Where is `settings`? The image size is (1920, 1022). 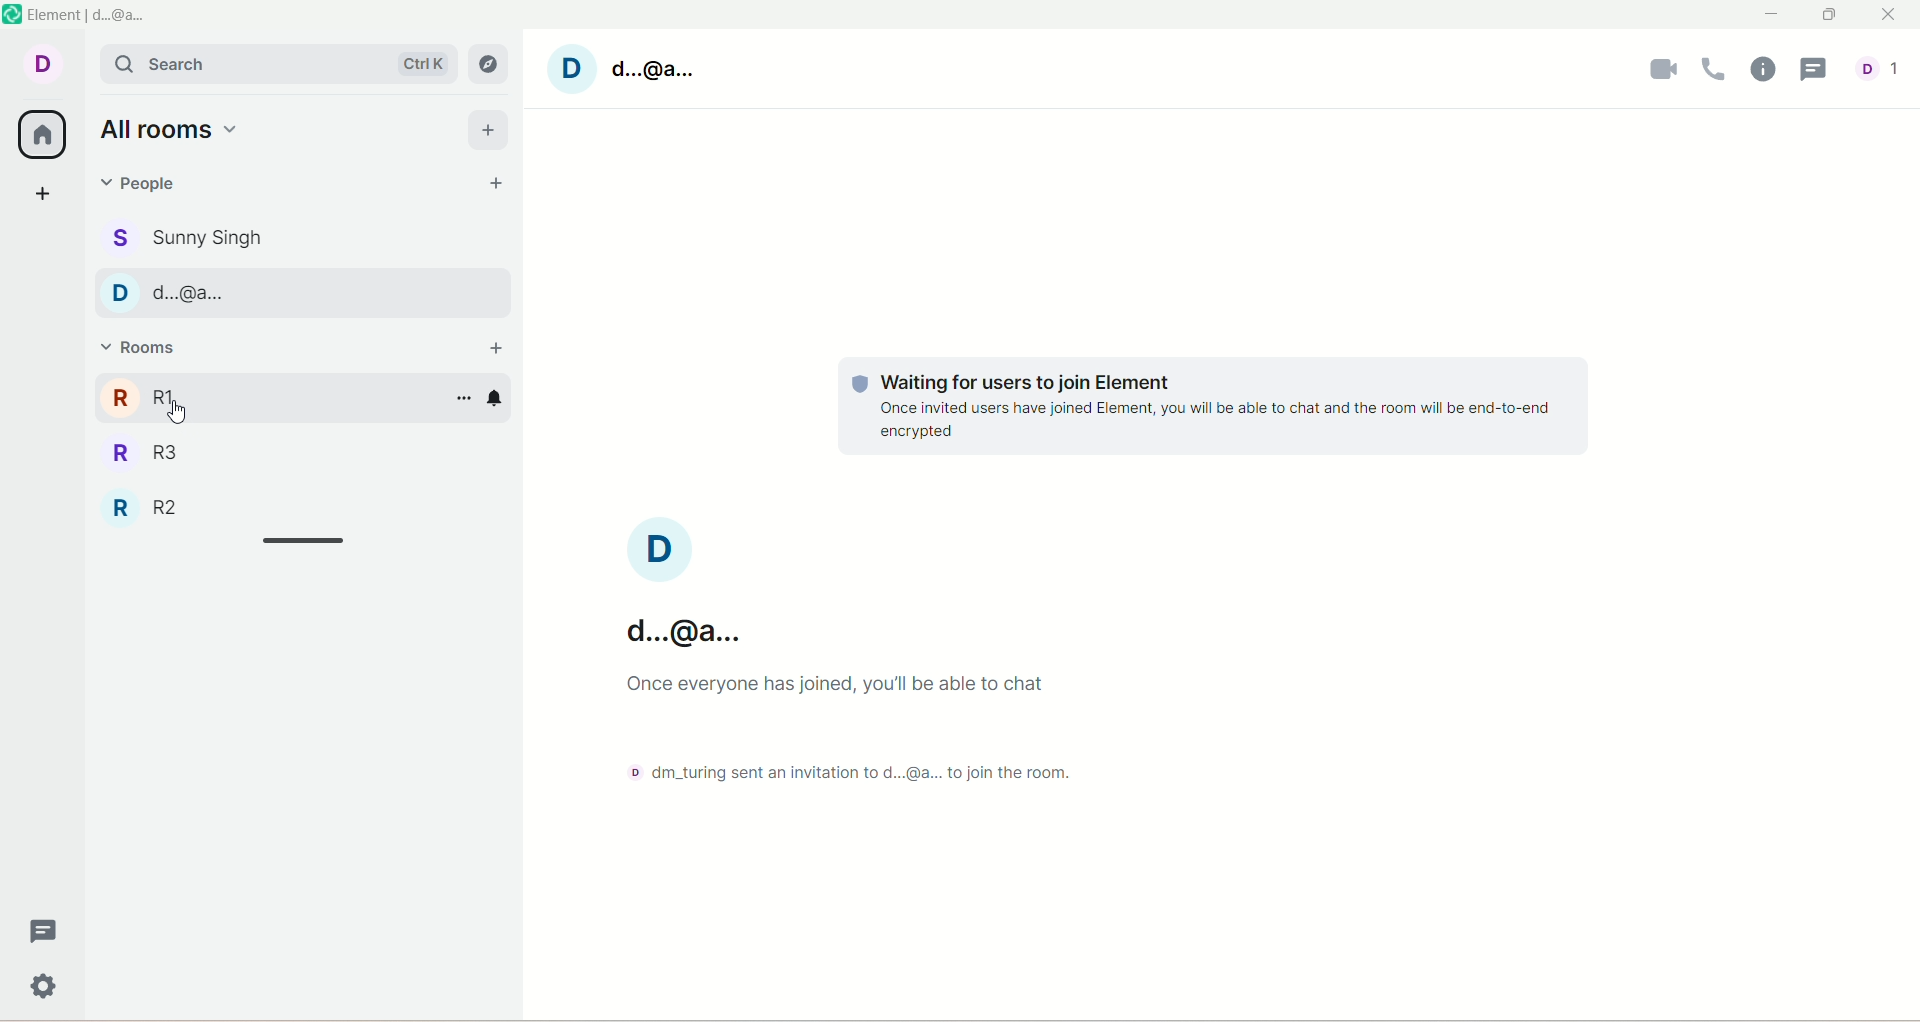 settings is located at coordinates (45, 986).